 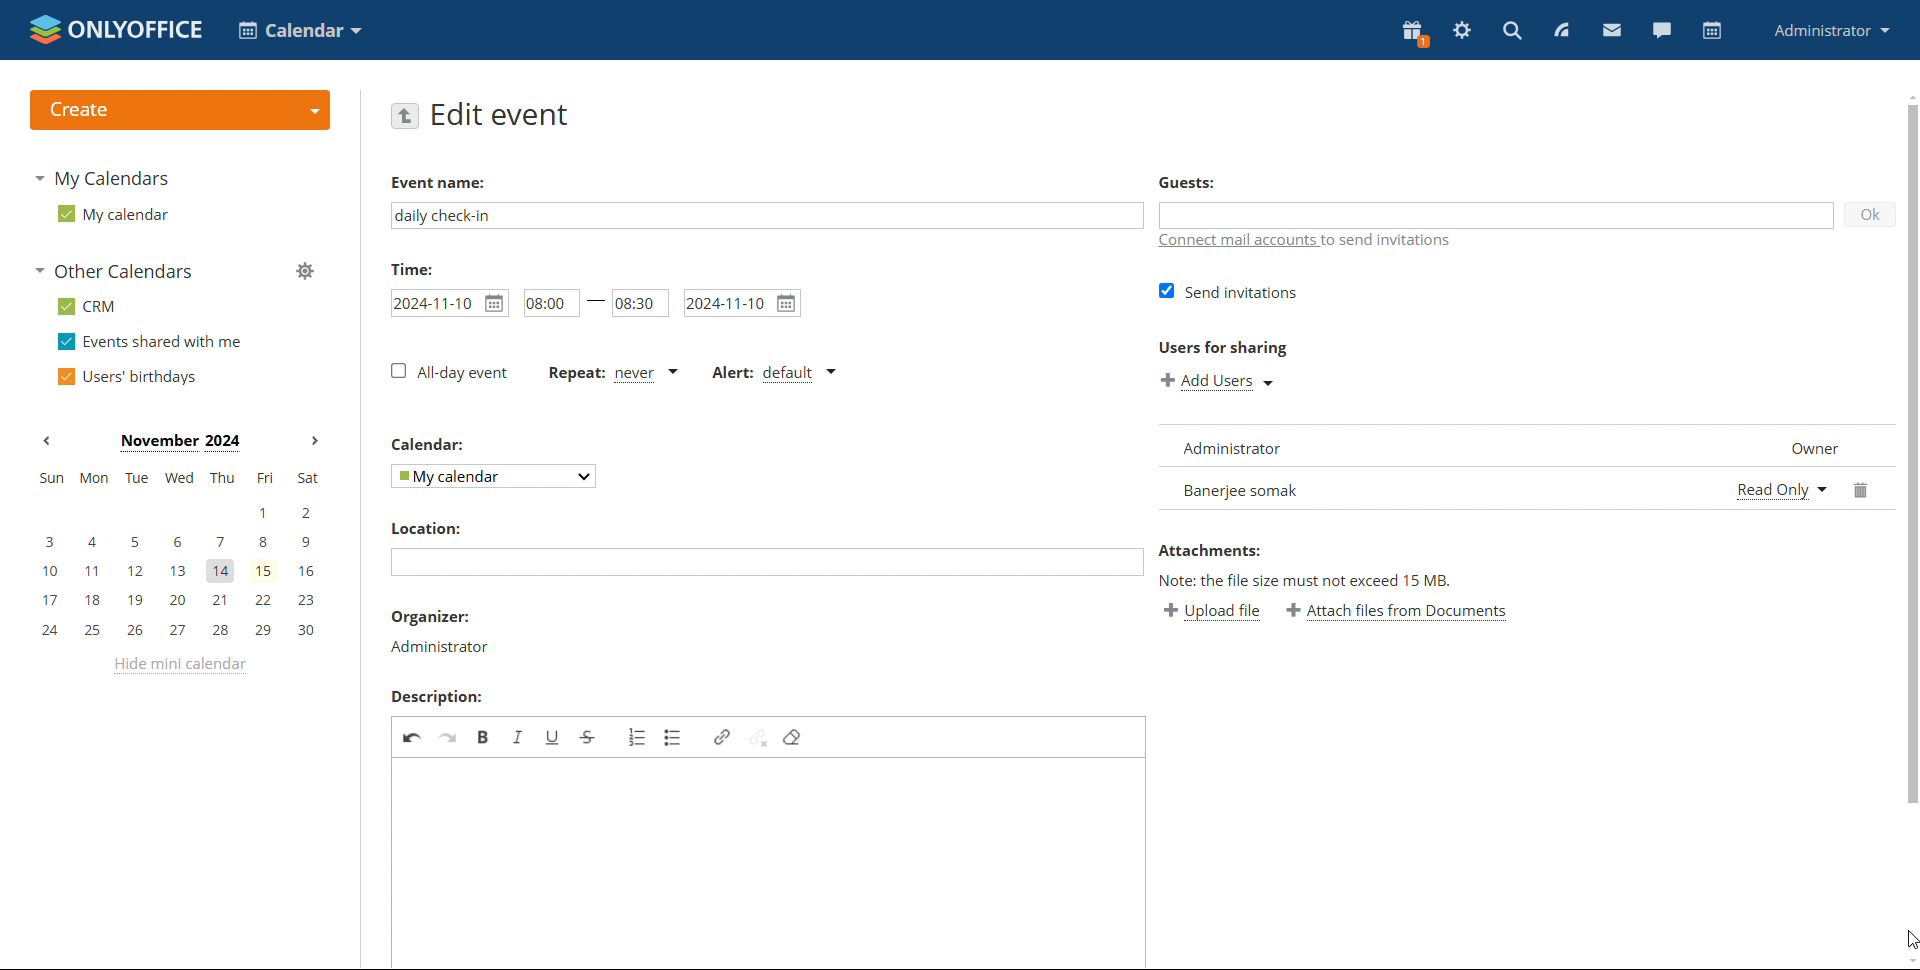 I want to click on undo, so click(x=413, y=736).